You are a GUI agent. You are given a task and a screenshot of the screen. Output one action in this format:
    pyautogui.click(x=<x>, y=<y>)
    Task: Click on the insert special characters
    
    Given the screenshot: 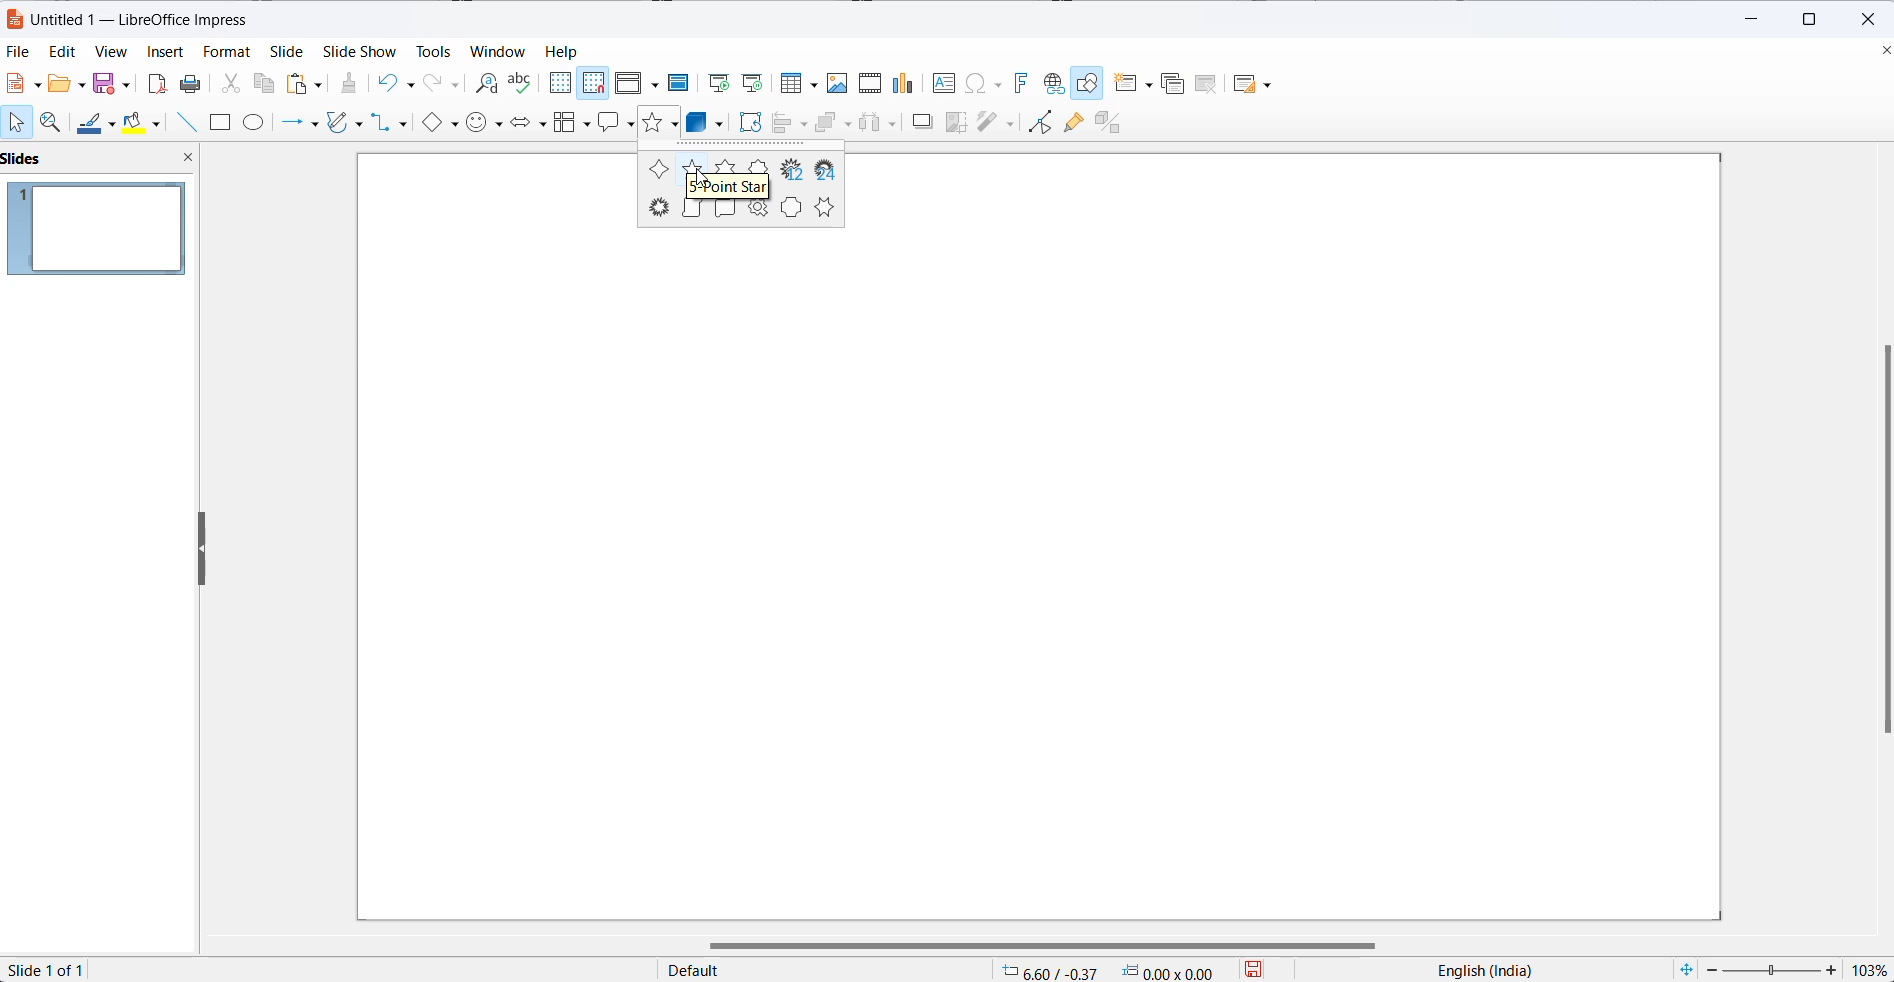 What is the action you would take?
    pyautogui.click(x=983, y=83)
    